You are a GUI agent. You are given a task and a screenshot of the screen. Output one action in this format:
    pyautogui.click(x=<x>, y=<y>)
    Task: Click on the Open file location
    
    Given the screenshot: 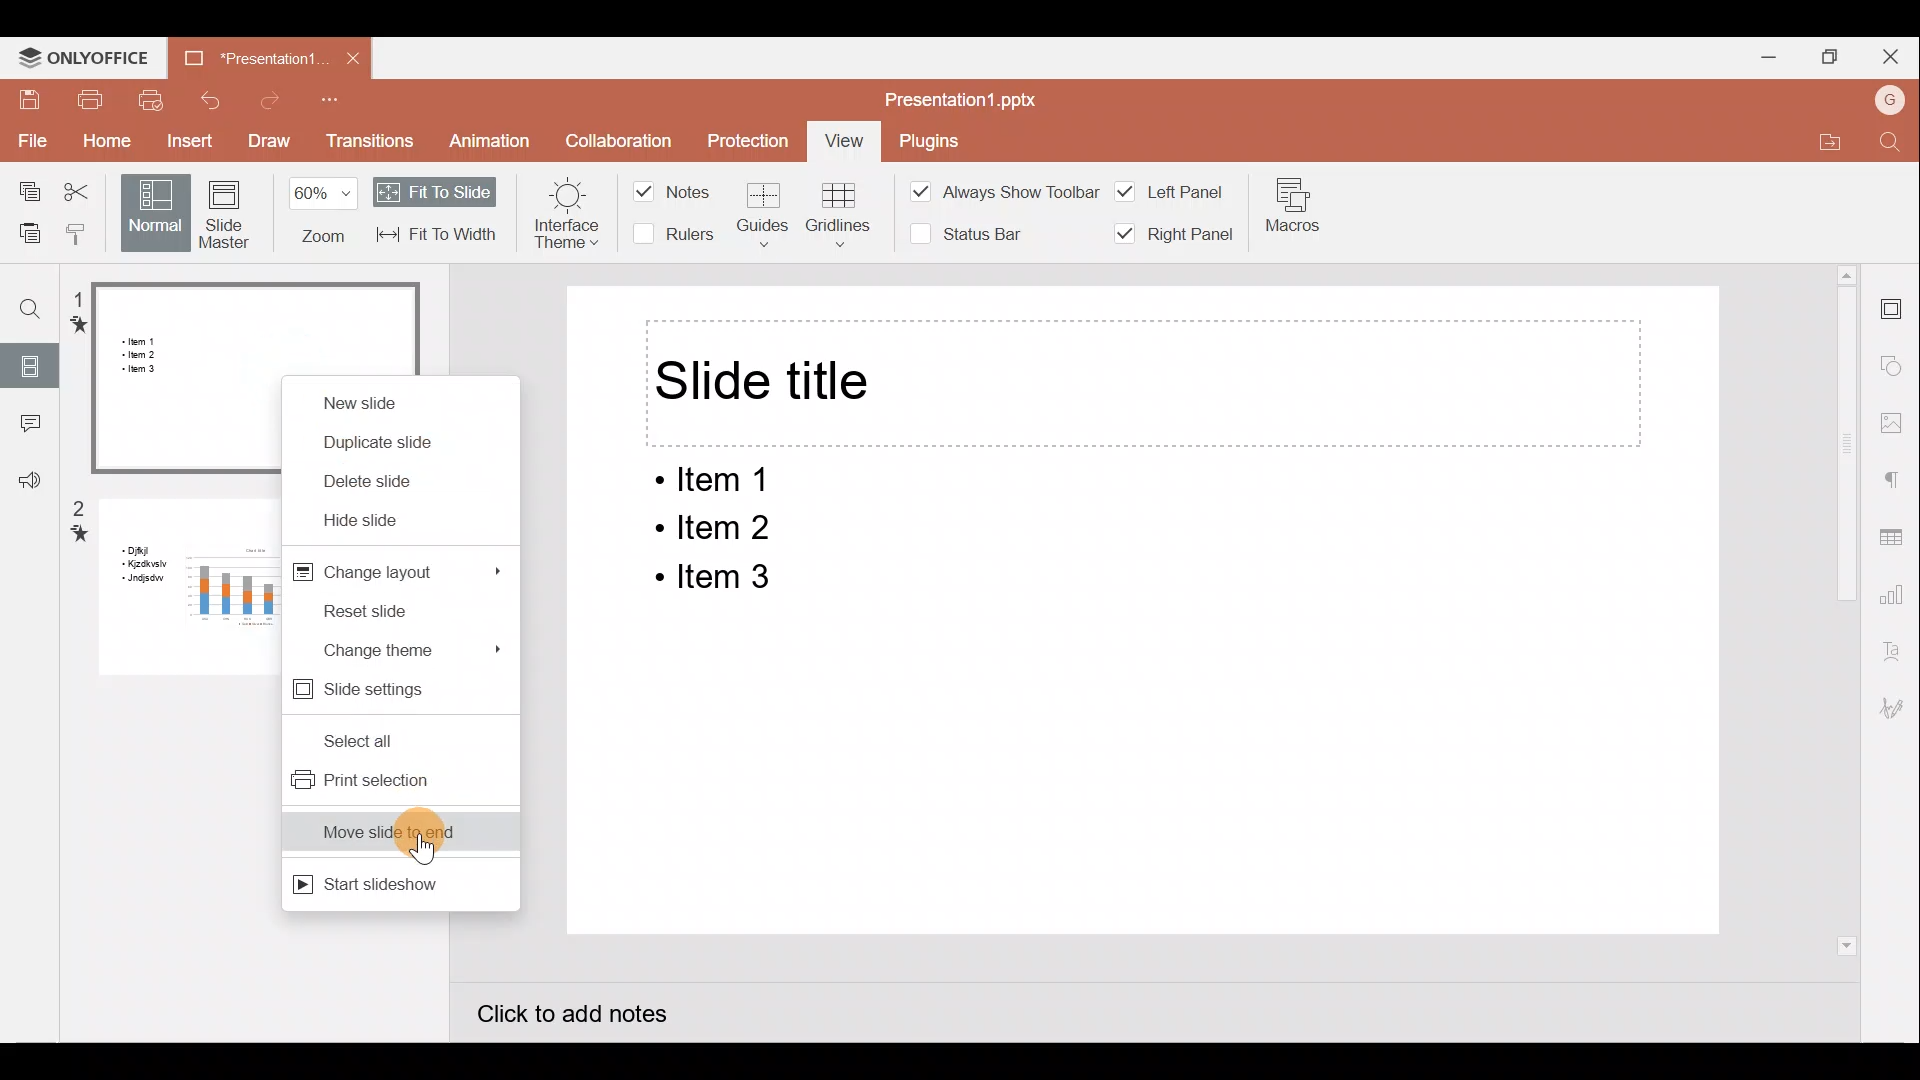 What is the action you would take?
    pyautogui.click(x=1823, y=140)
    